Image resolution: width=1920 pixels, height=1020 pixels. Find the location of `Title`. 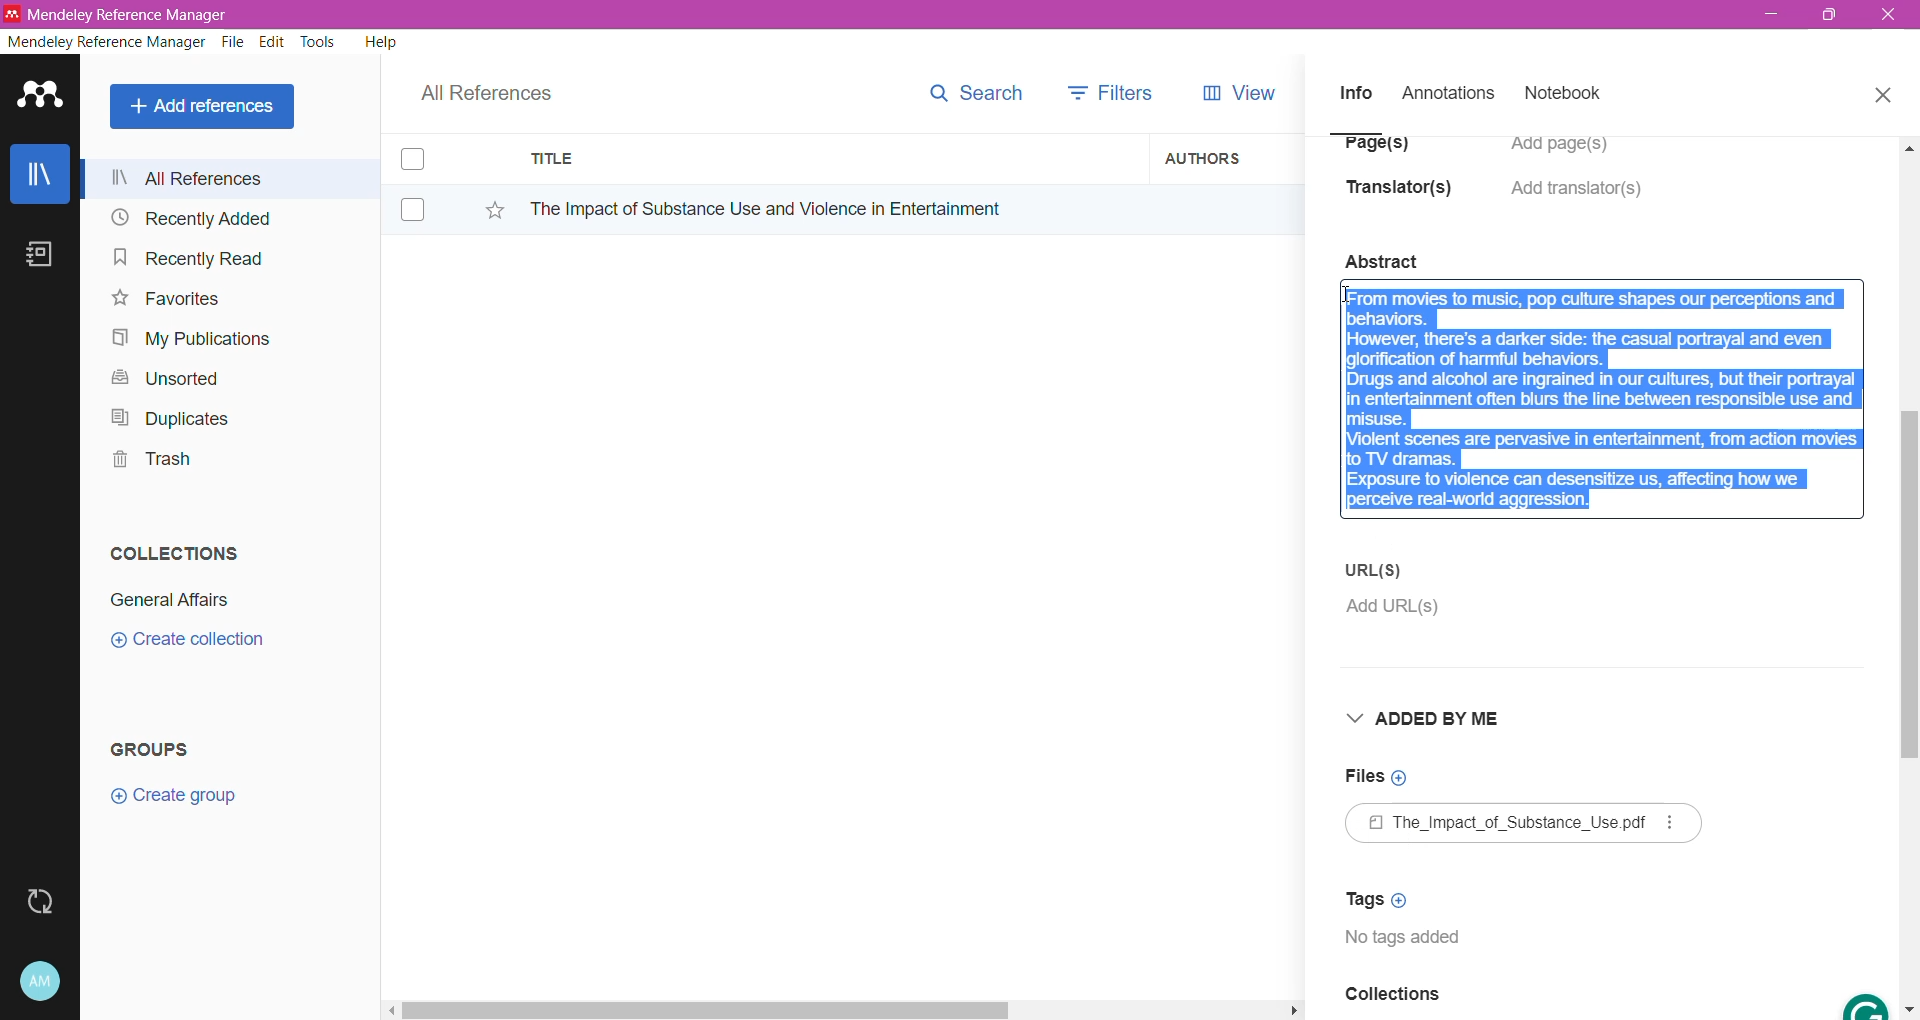

Title is located at coordinates (830, 159).